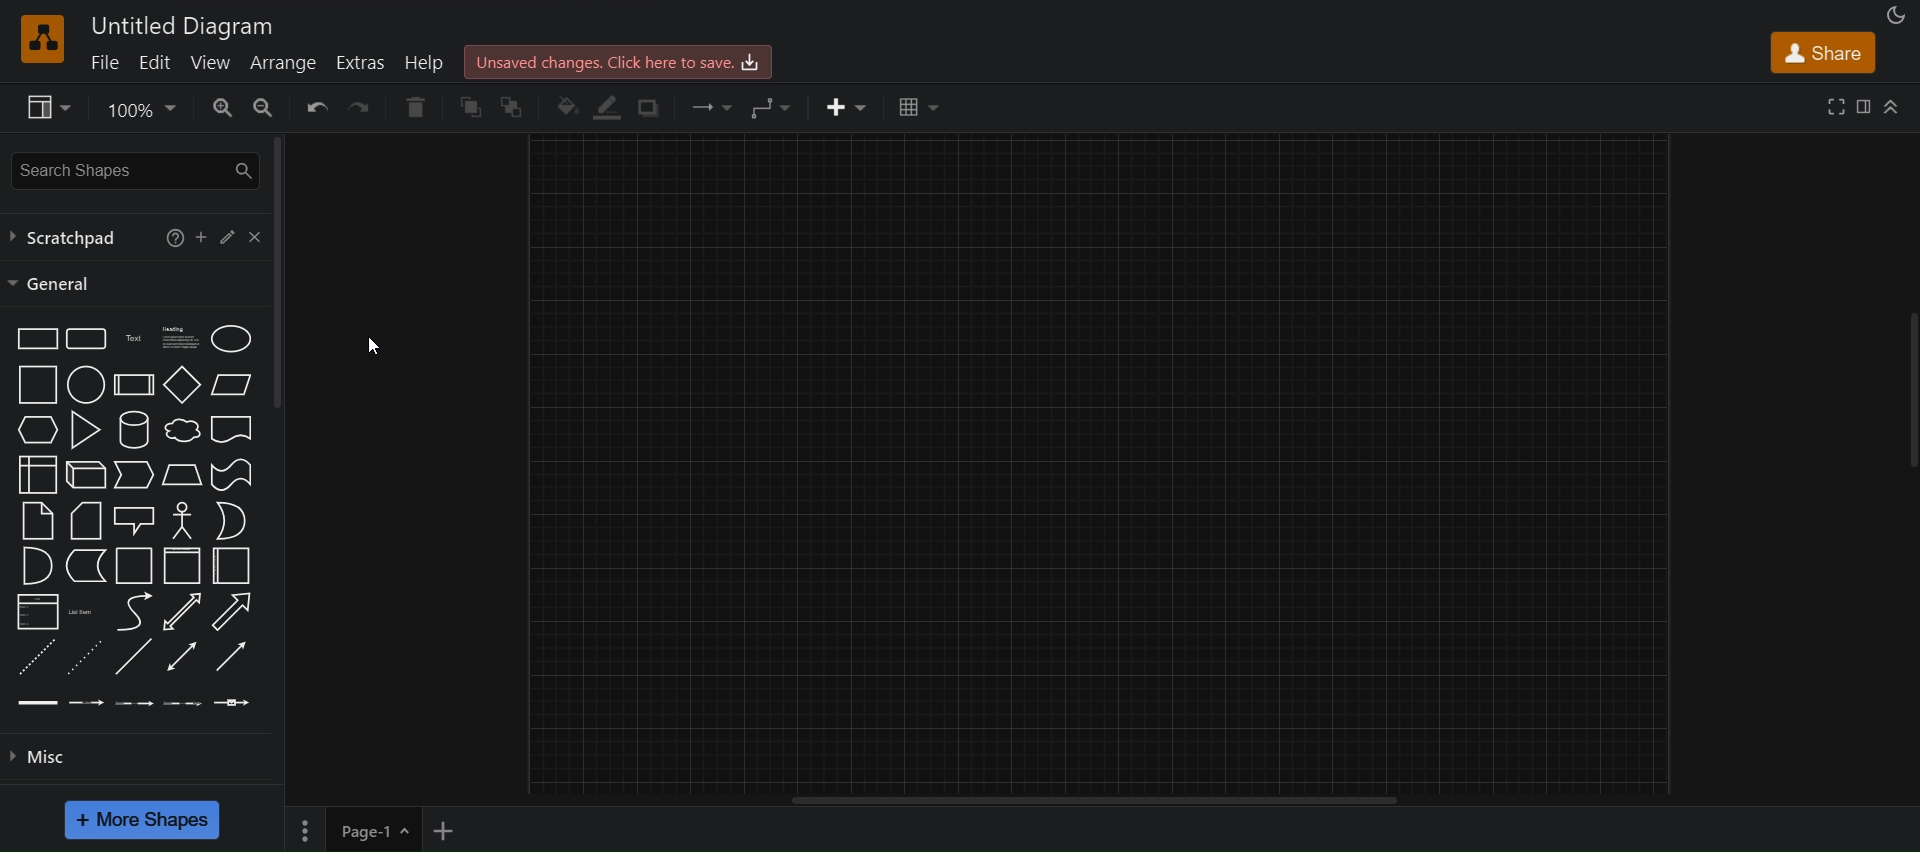 The image size is (1920, 852). Describe the element at coordinates (205, 240) in the screenshot. I see `add` at that location.